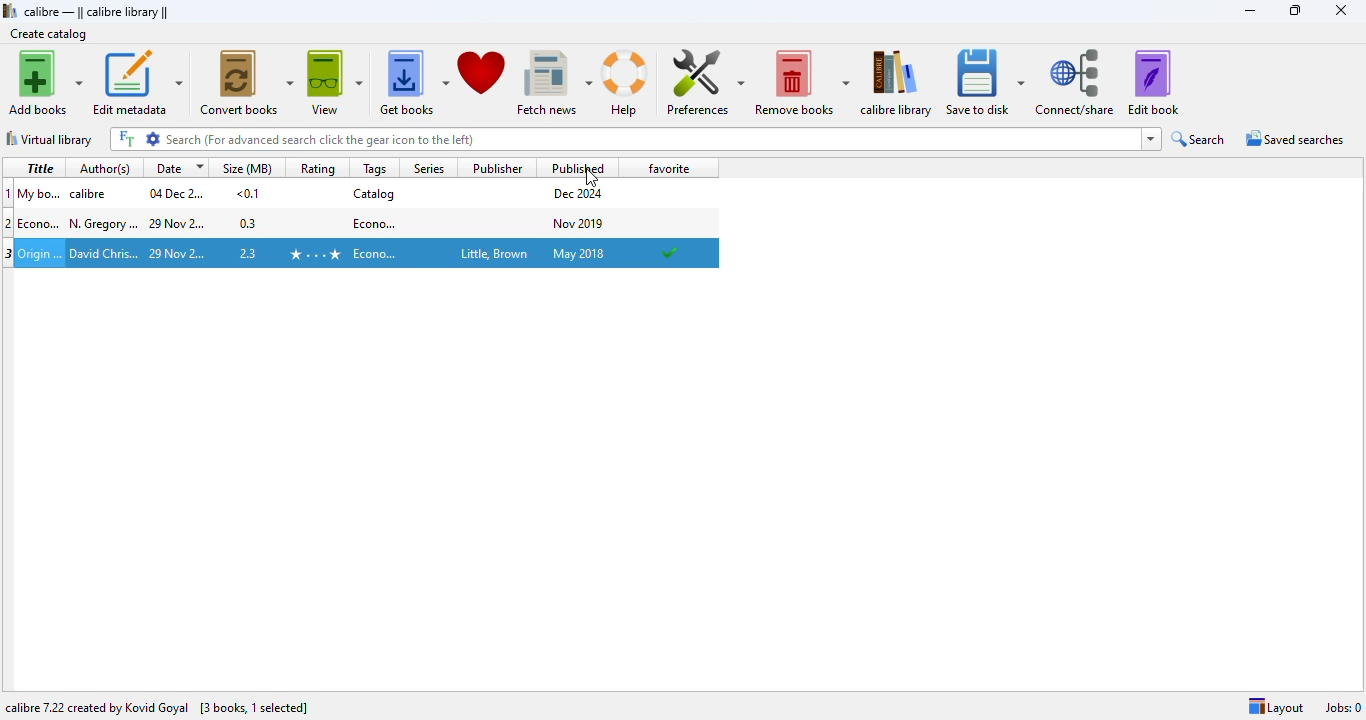  Describe the element at coordinates (48, 33) in the screenshot. I see `create catalog` at that location.